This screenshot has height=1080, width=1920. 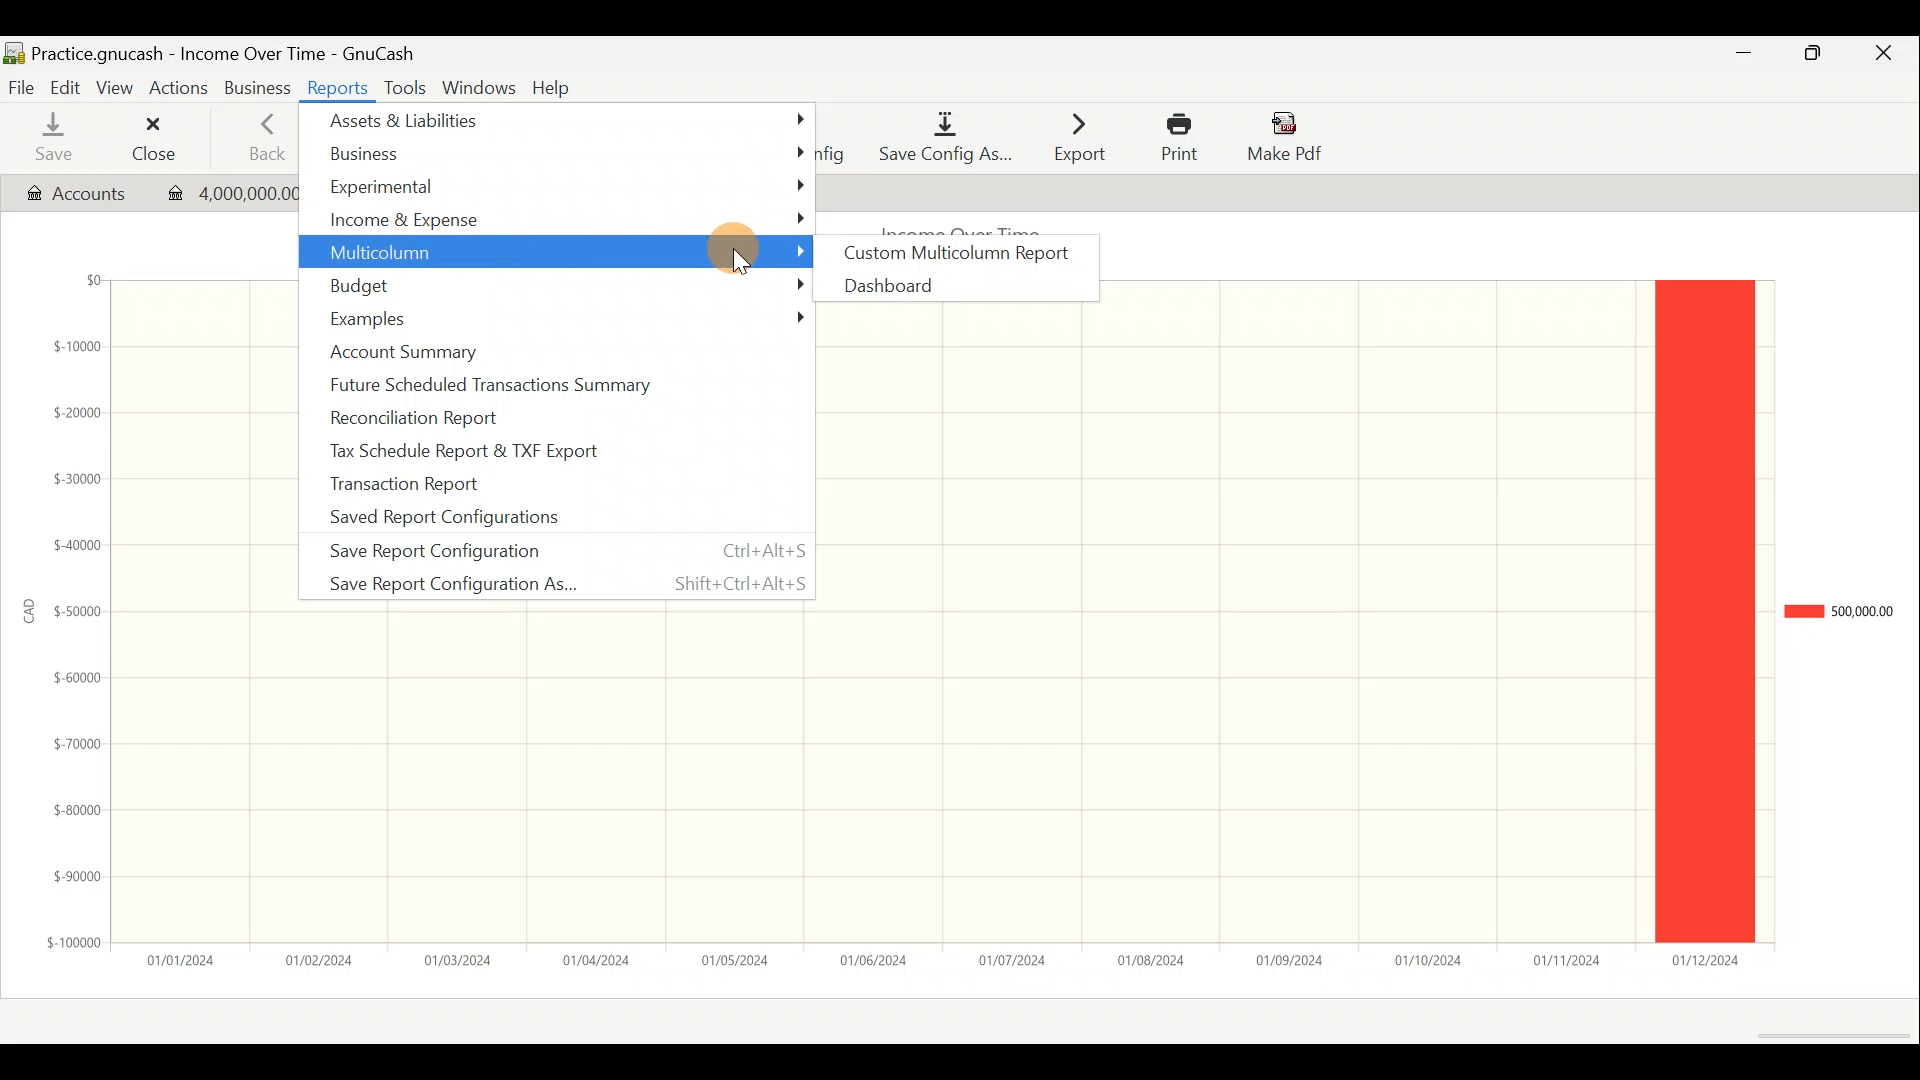 What do you see at coordinates (1817, 59) in the screenshot?
I see `Maximise` at bounding box center [1817, 59].